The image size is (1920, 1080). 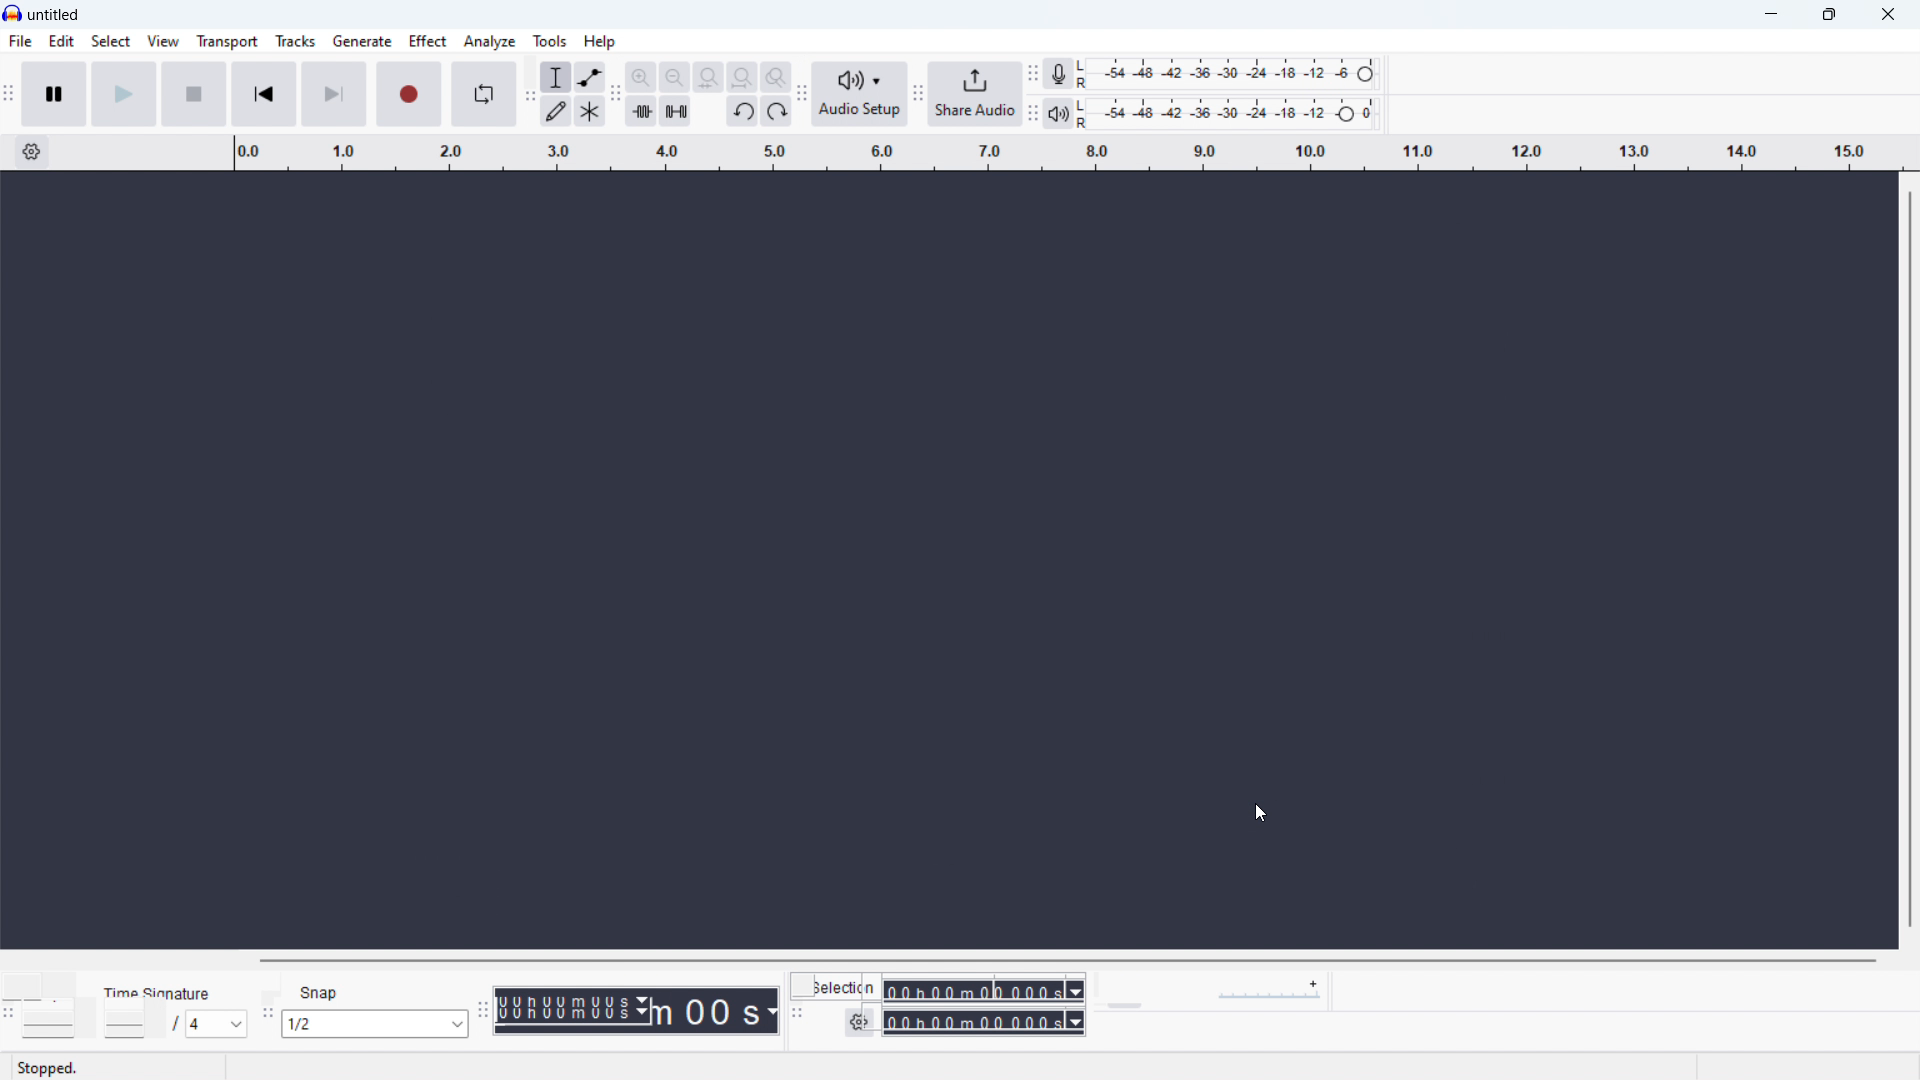 I want to click on recording meter toolbar, so click(x=1031, y=72).